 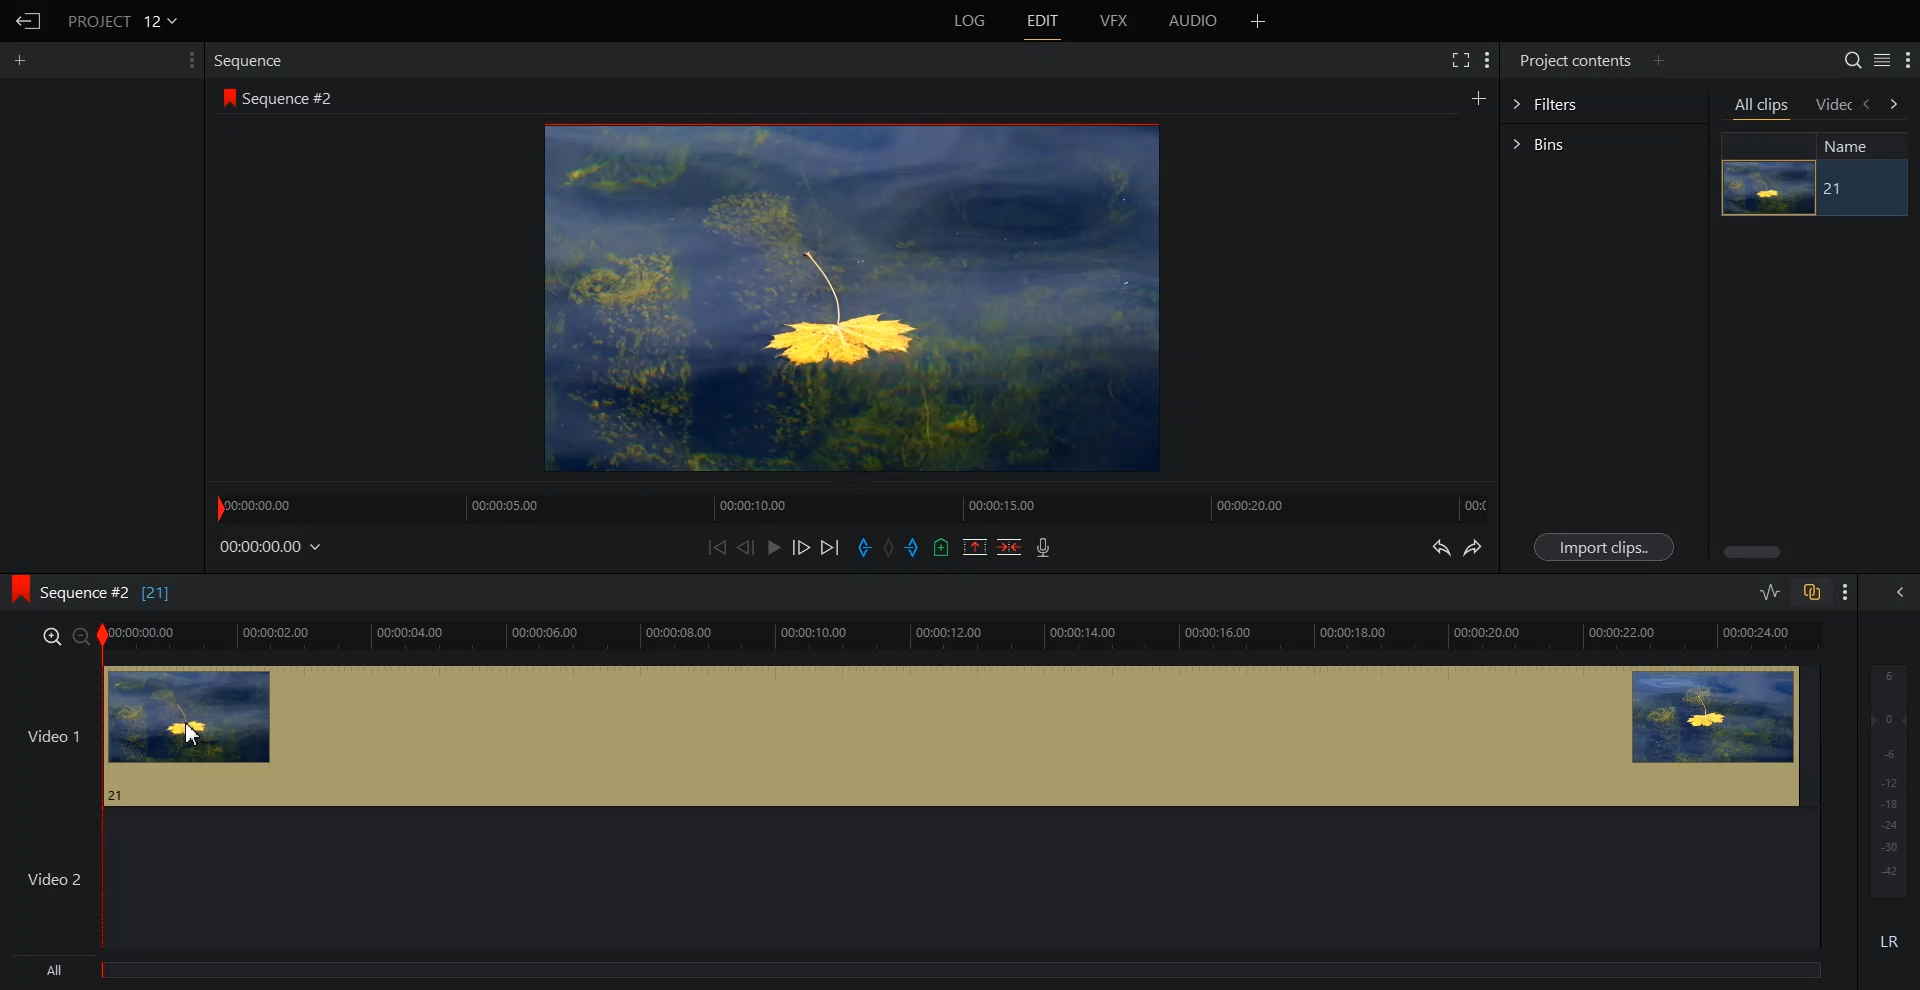 What do you see at coordinates (1195, 21) in the screenshot?
I see `Audio` at bounding box center [1195, 21].